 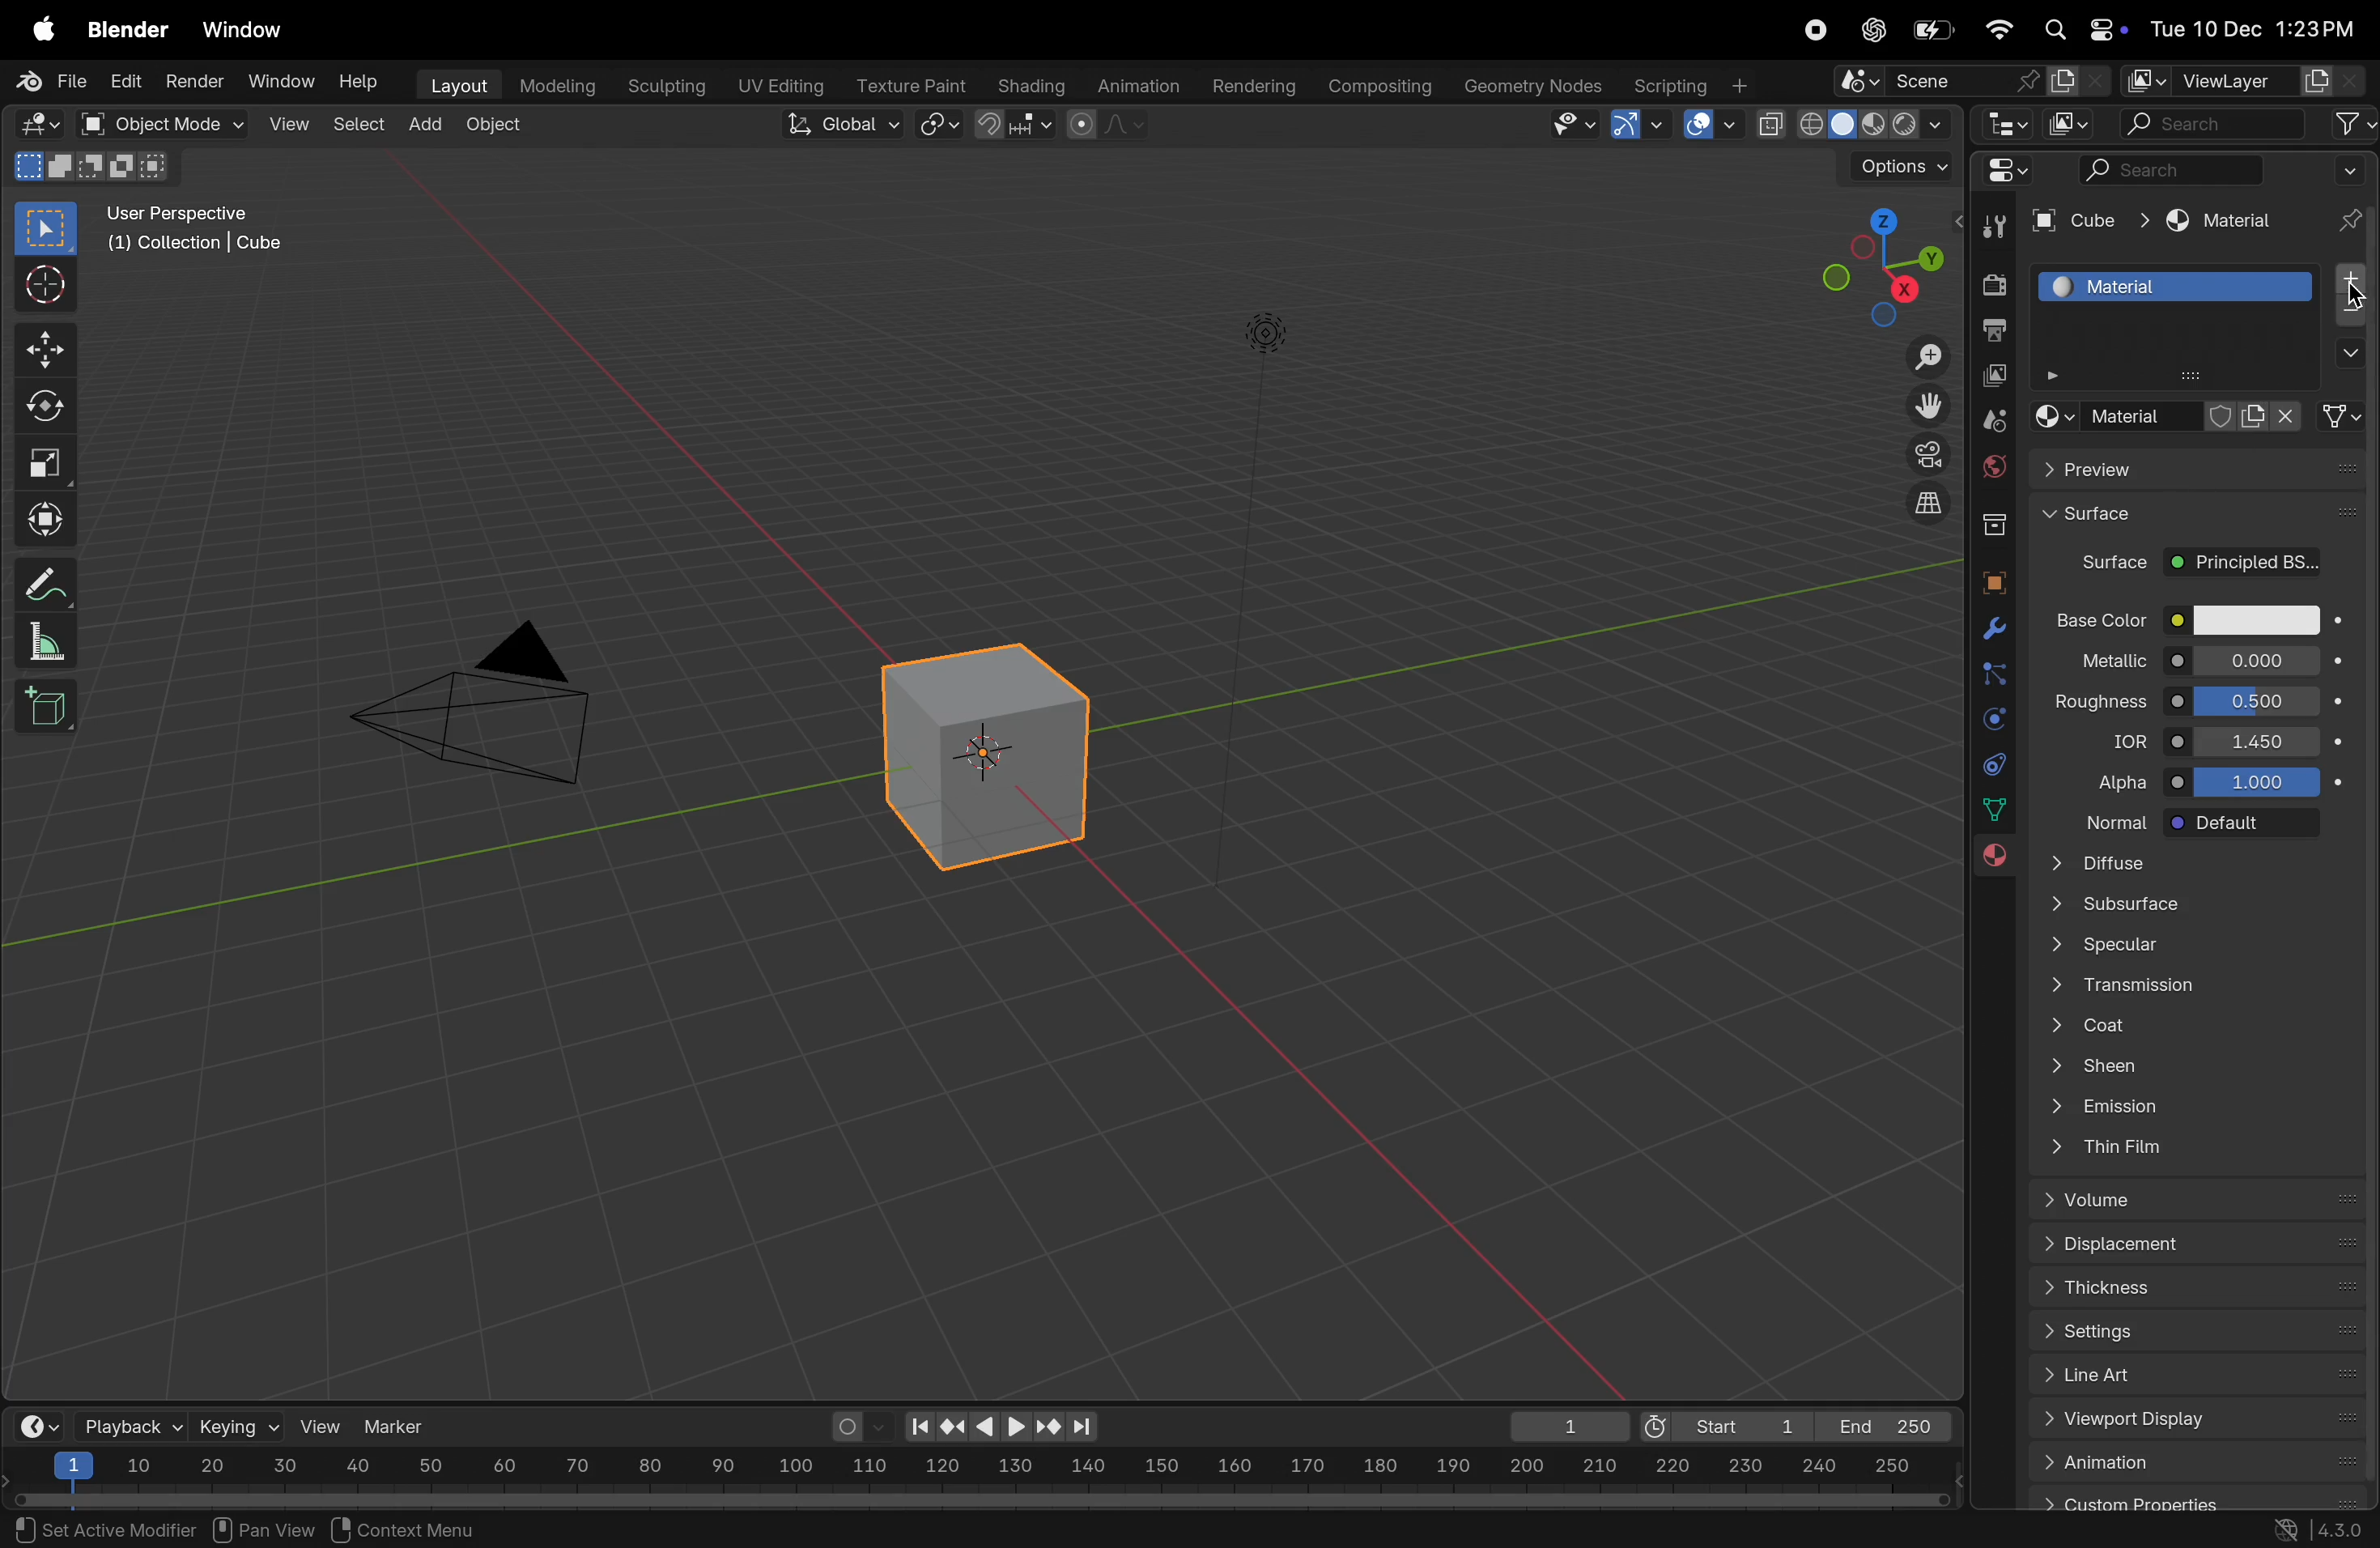 What do you see at coordinates (356, 123) in the screenshot?
I see `select` at bounding box center [356, 123].